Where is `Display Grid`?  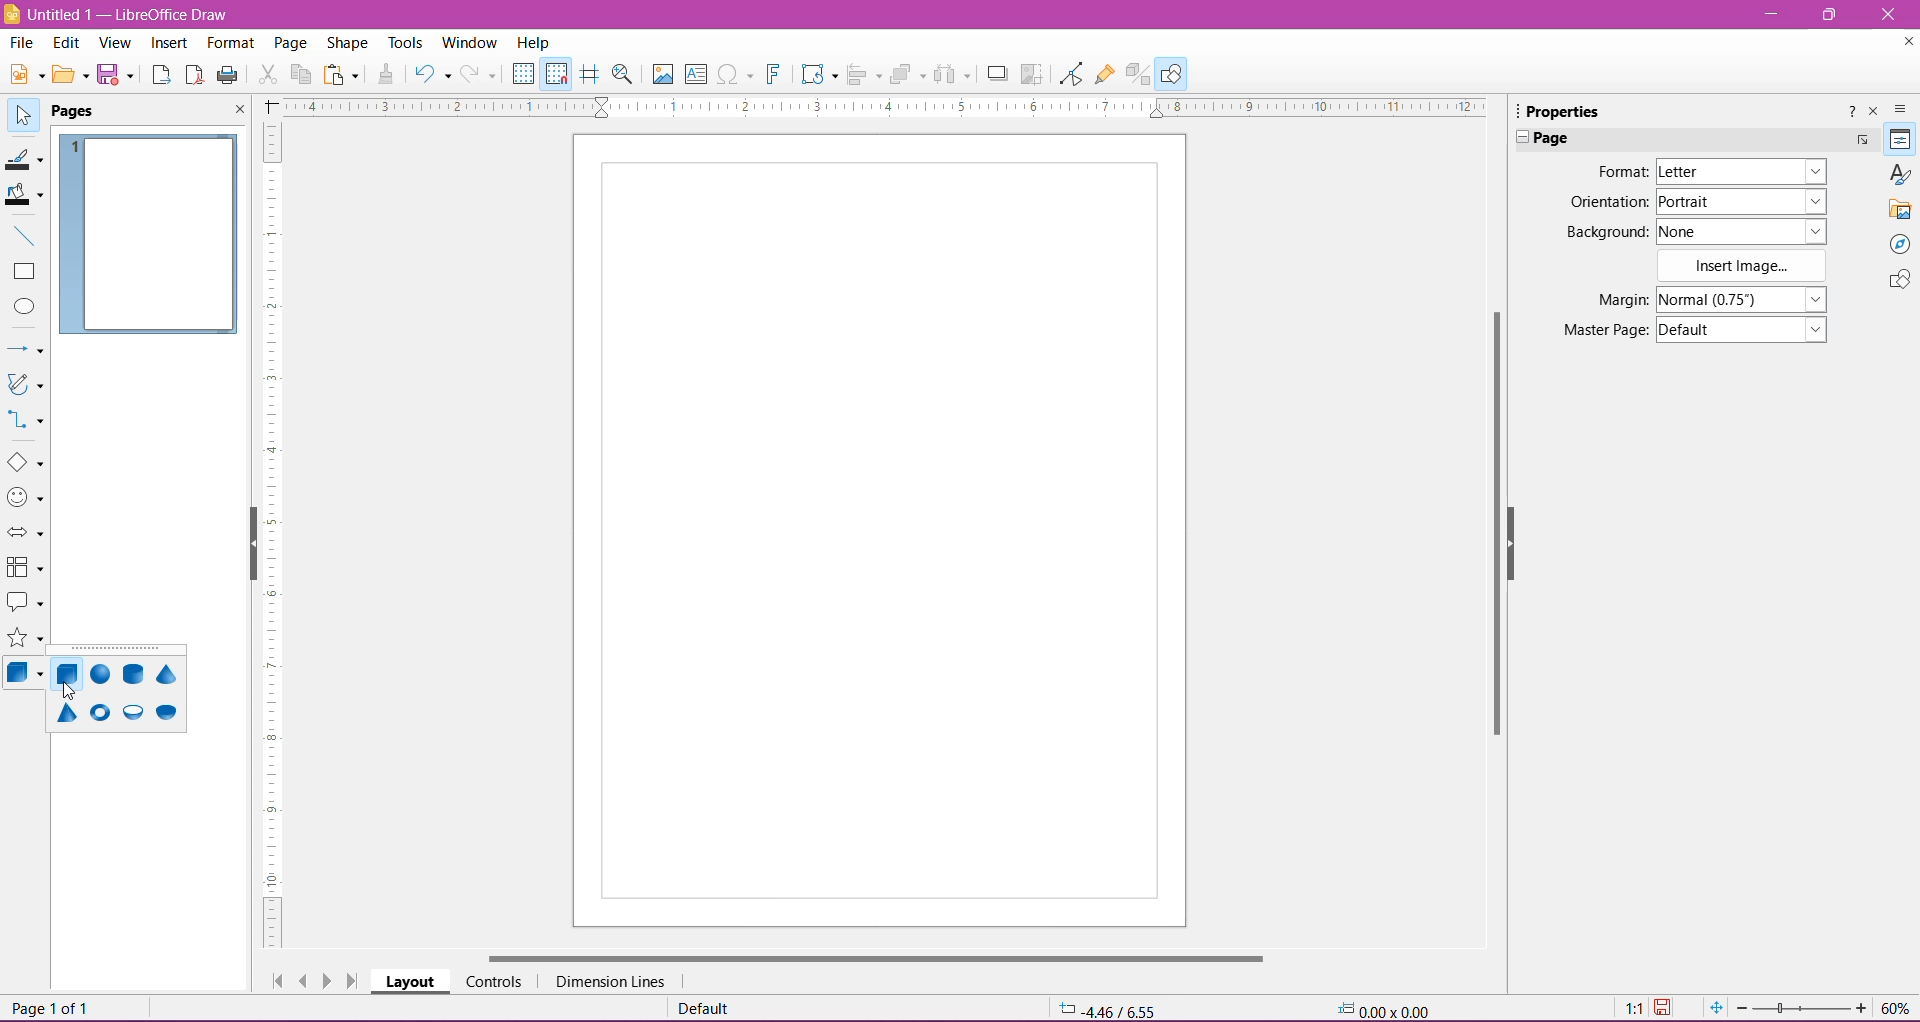 Display Grid is located at coordinates (523, 74).